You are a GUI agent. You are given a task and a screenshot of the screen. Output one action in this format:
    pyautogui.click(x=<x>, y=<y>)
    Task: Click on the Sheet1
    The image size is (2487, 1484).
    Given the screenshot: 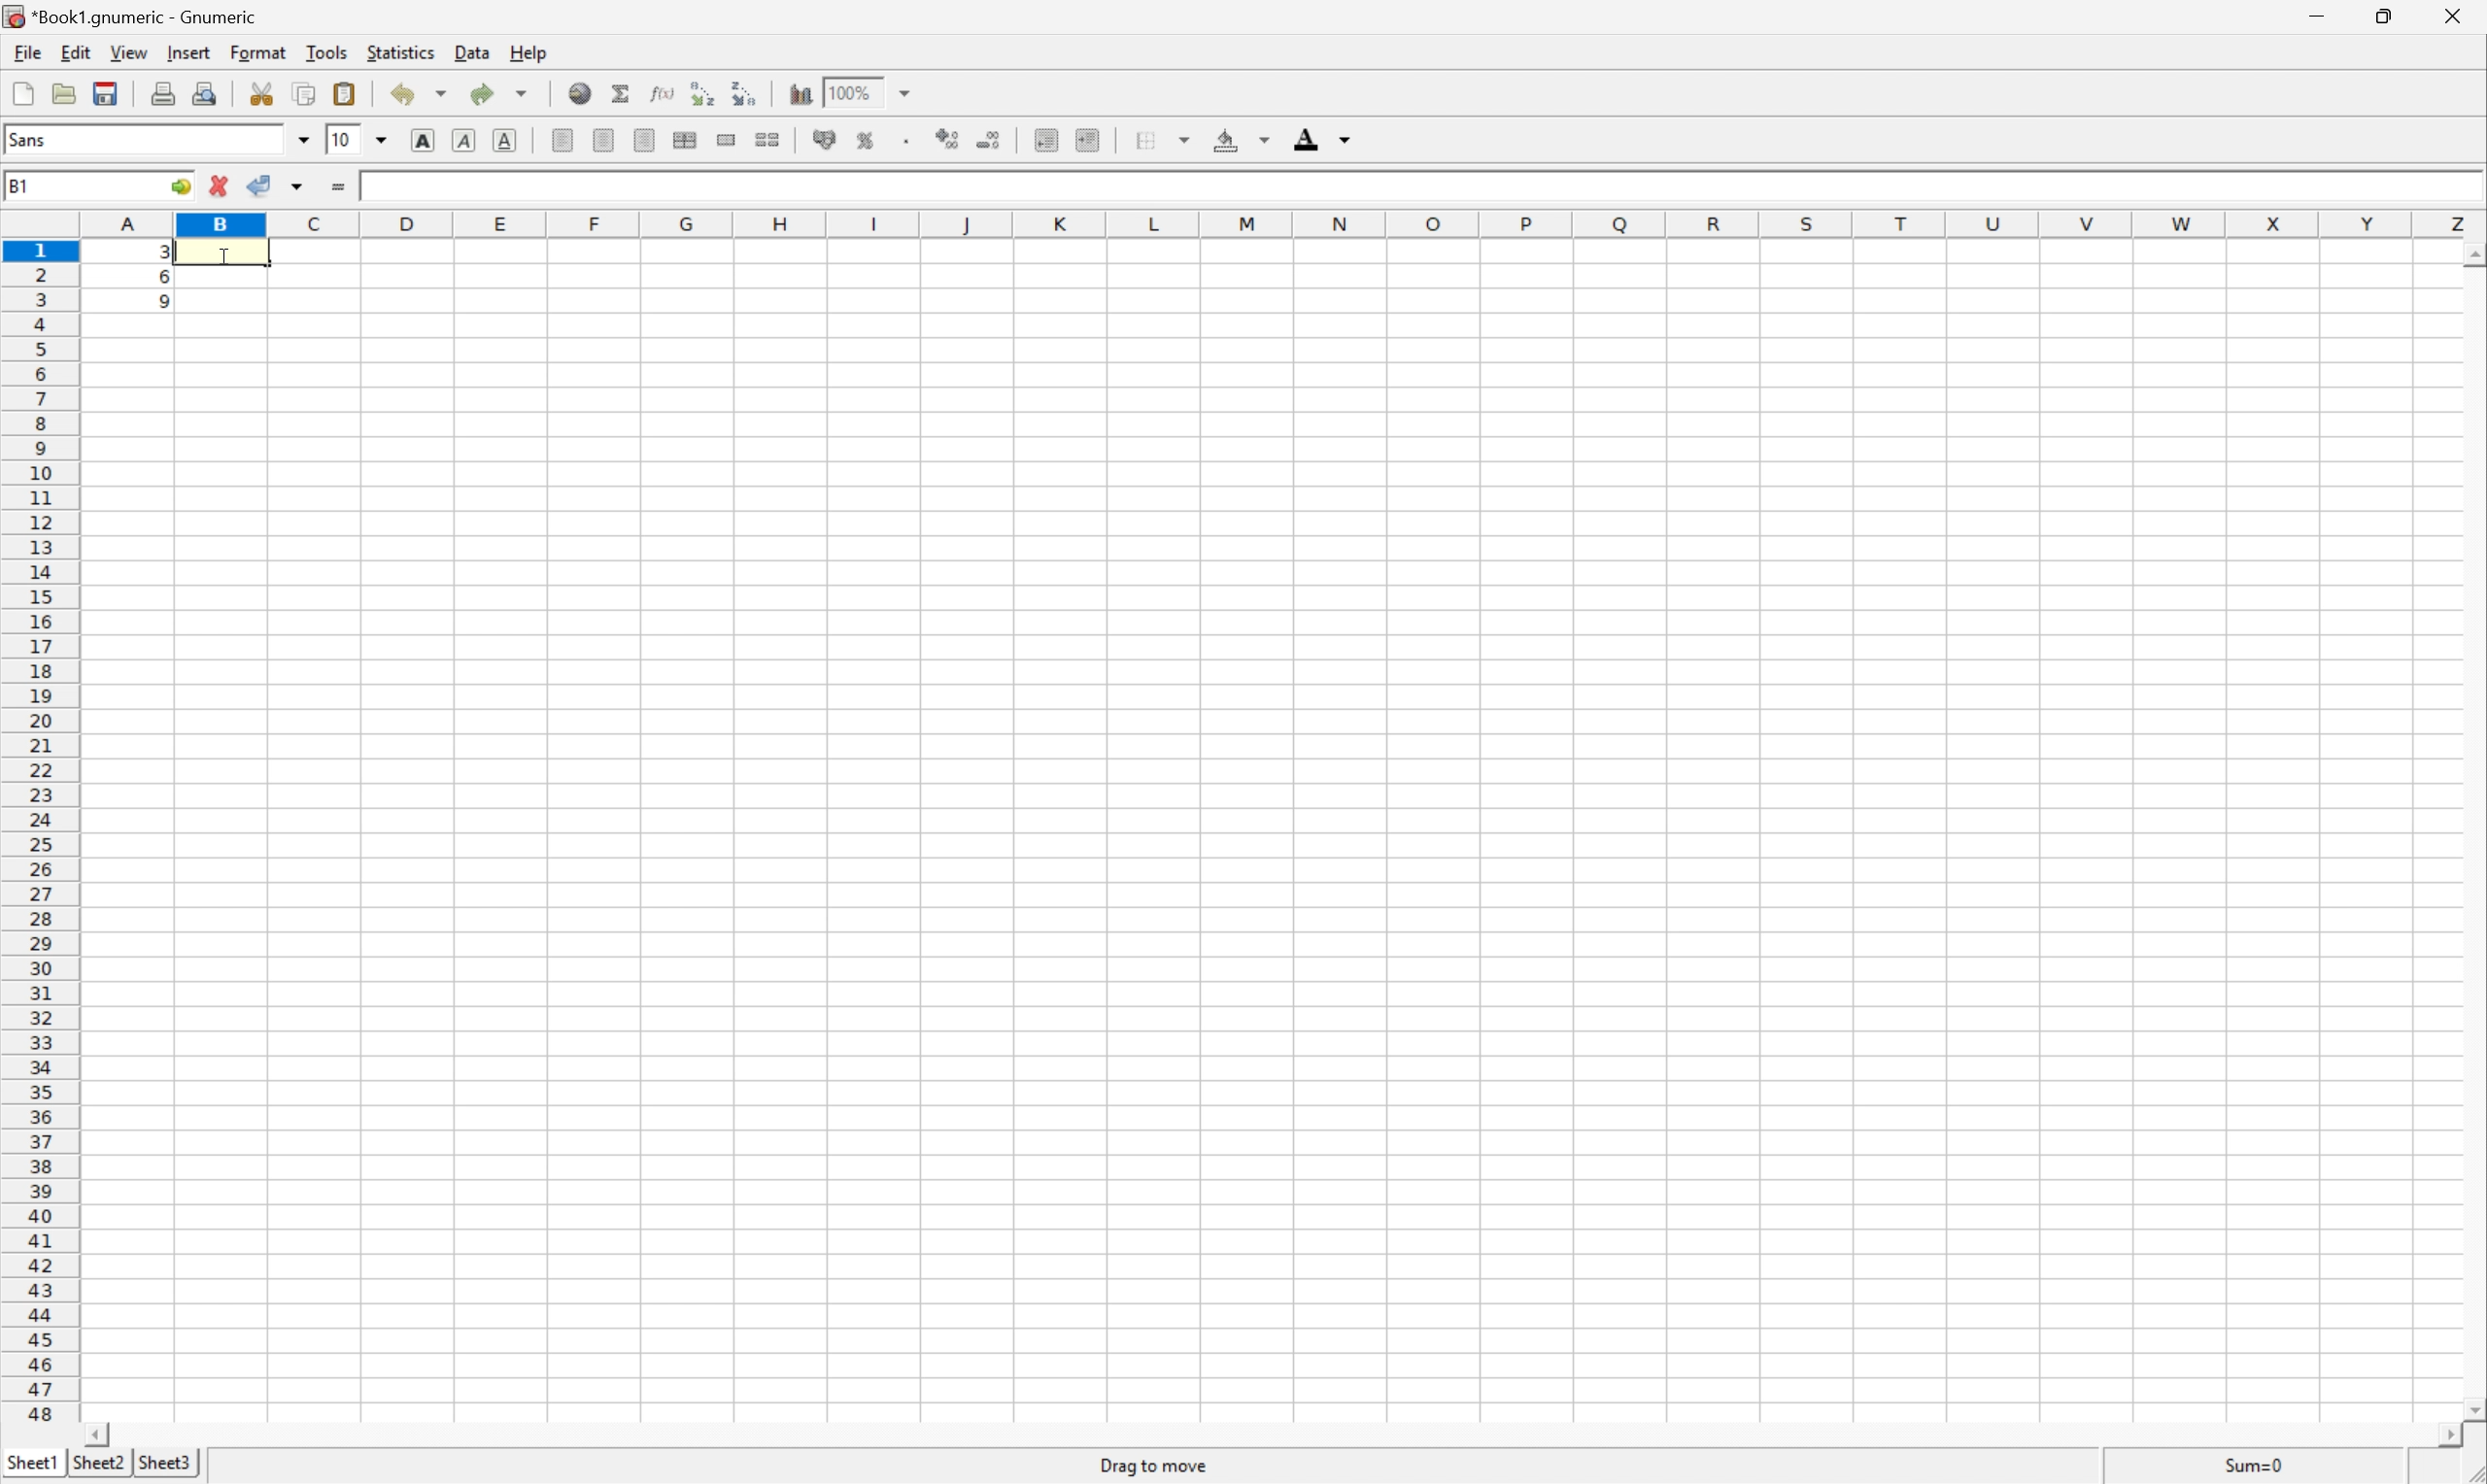 What is the action you would take?
    pyautogui.click(x=31, y=1462)
    